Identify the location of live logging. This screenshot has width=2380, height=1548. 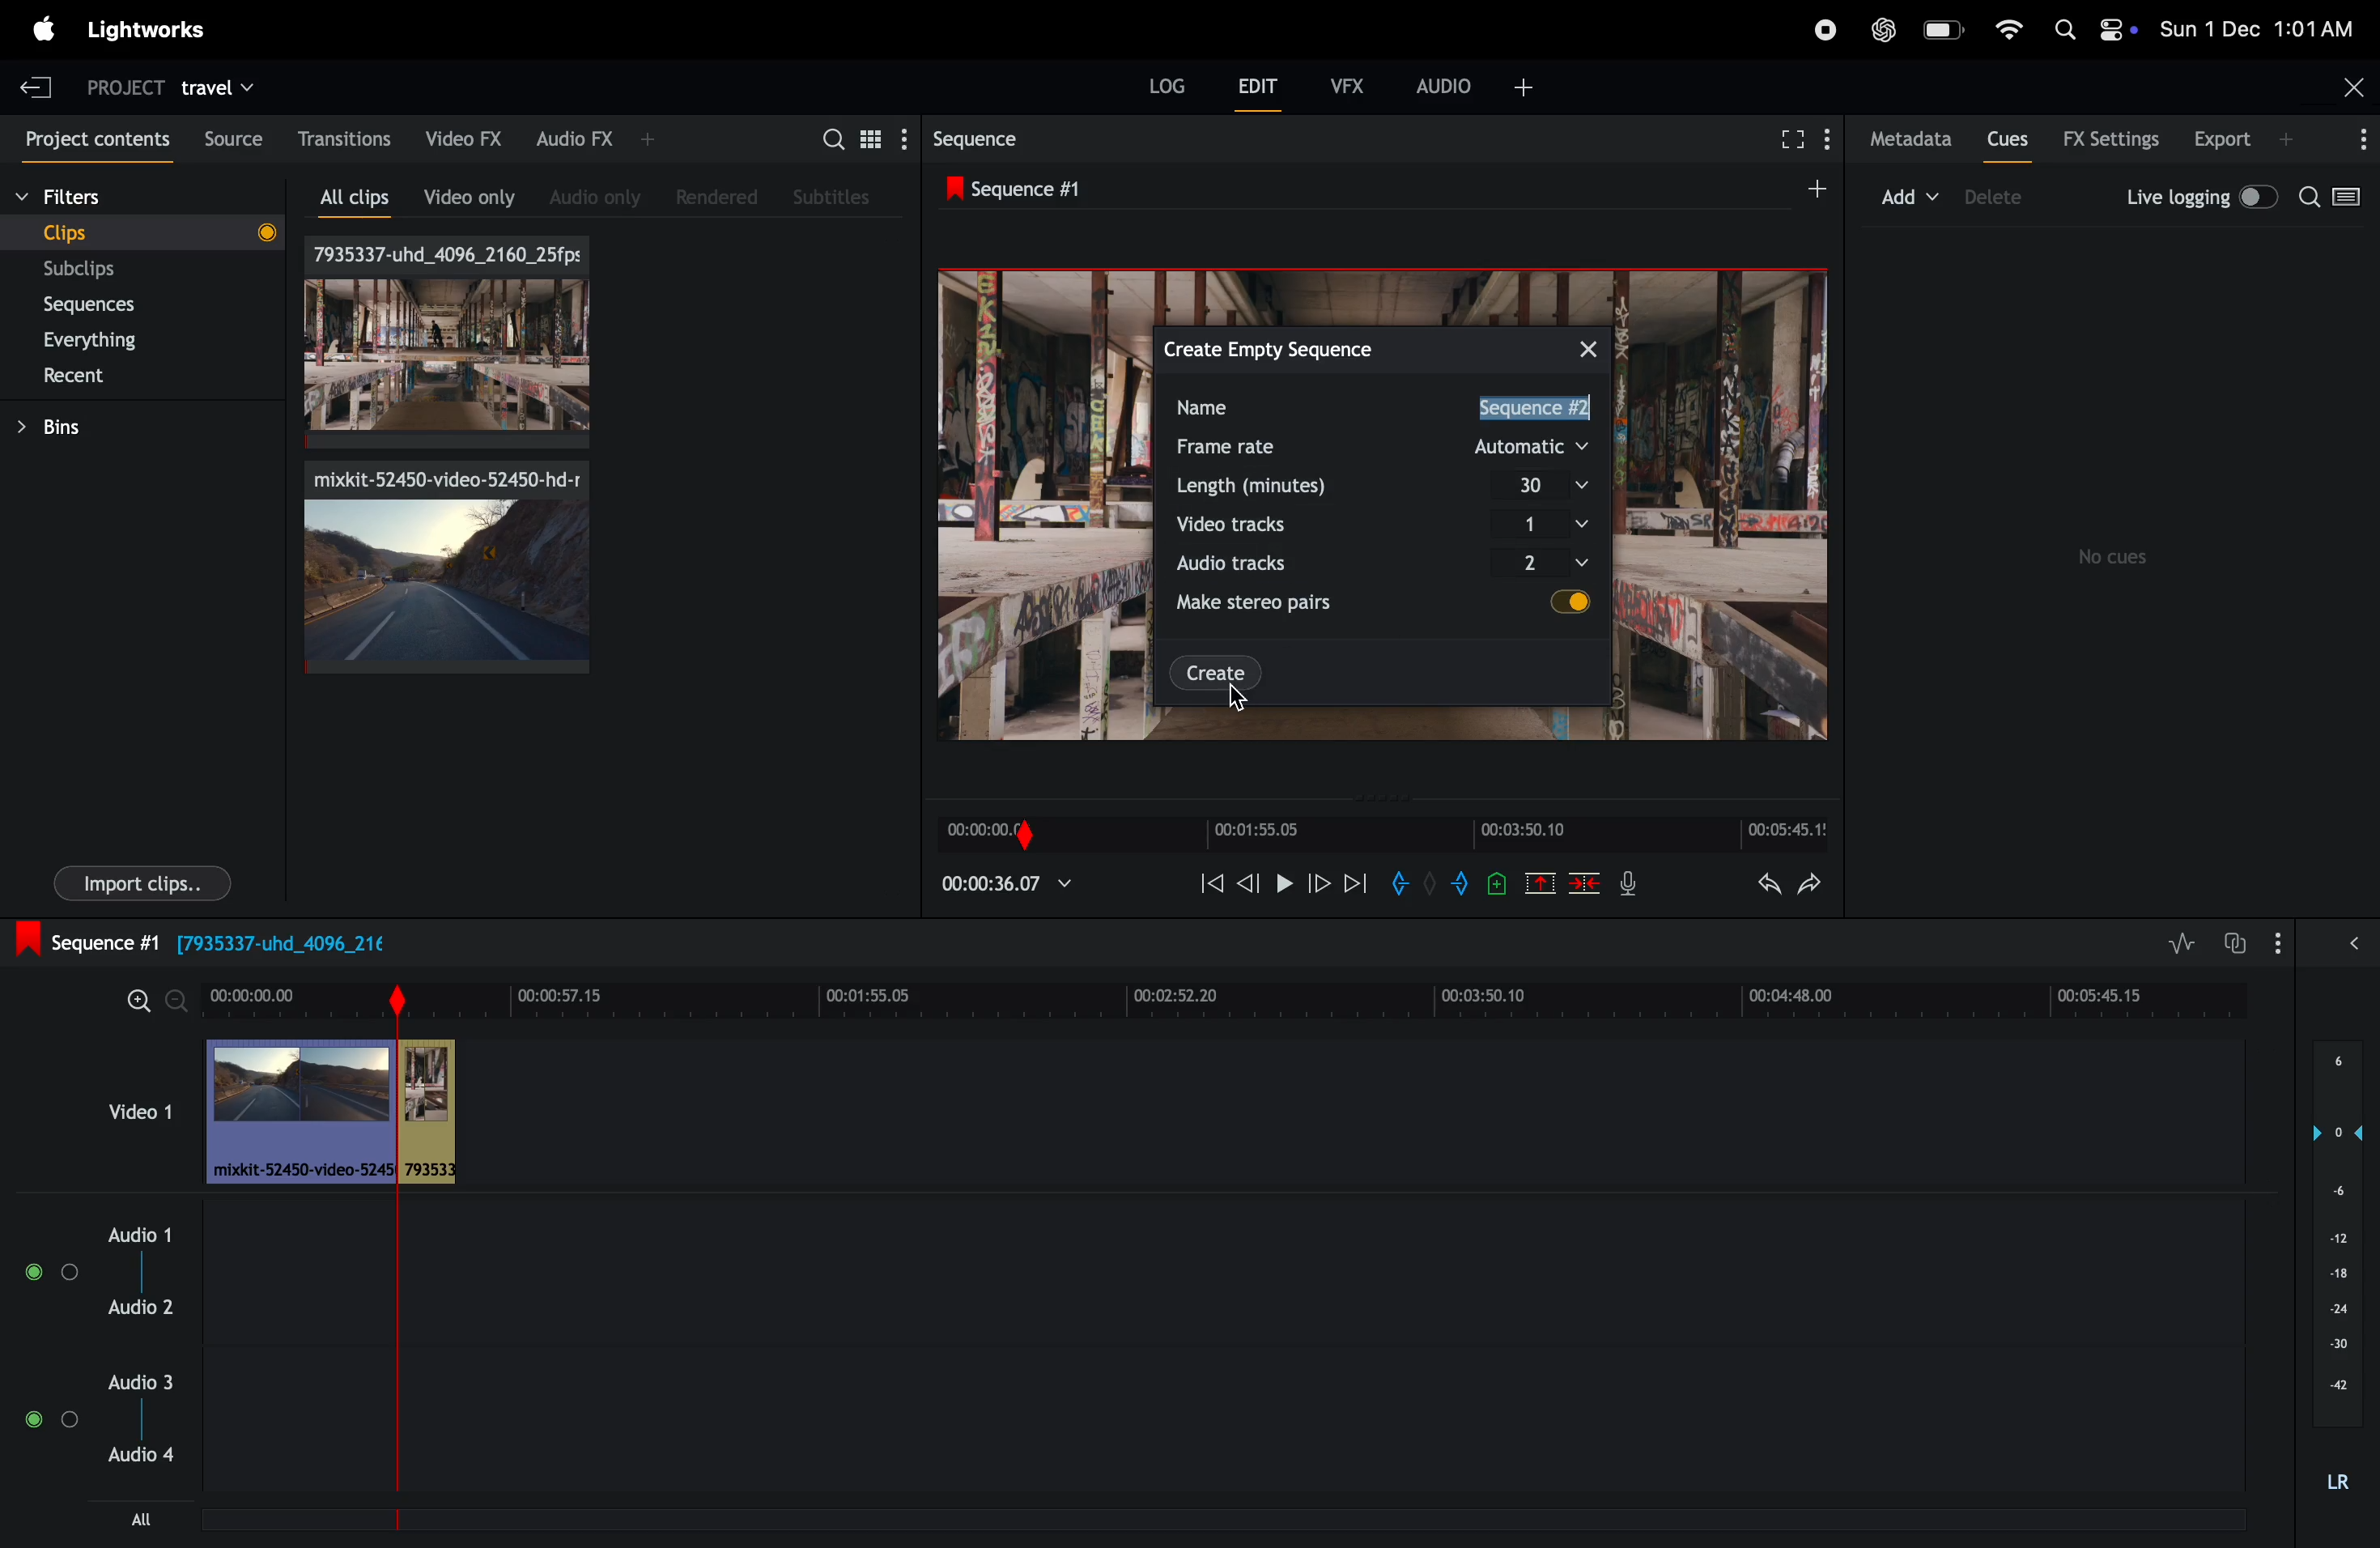
(2202, 198).